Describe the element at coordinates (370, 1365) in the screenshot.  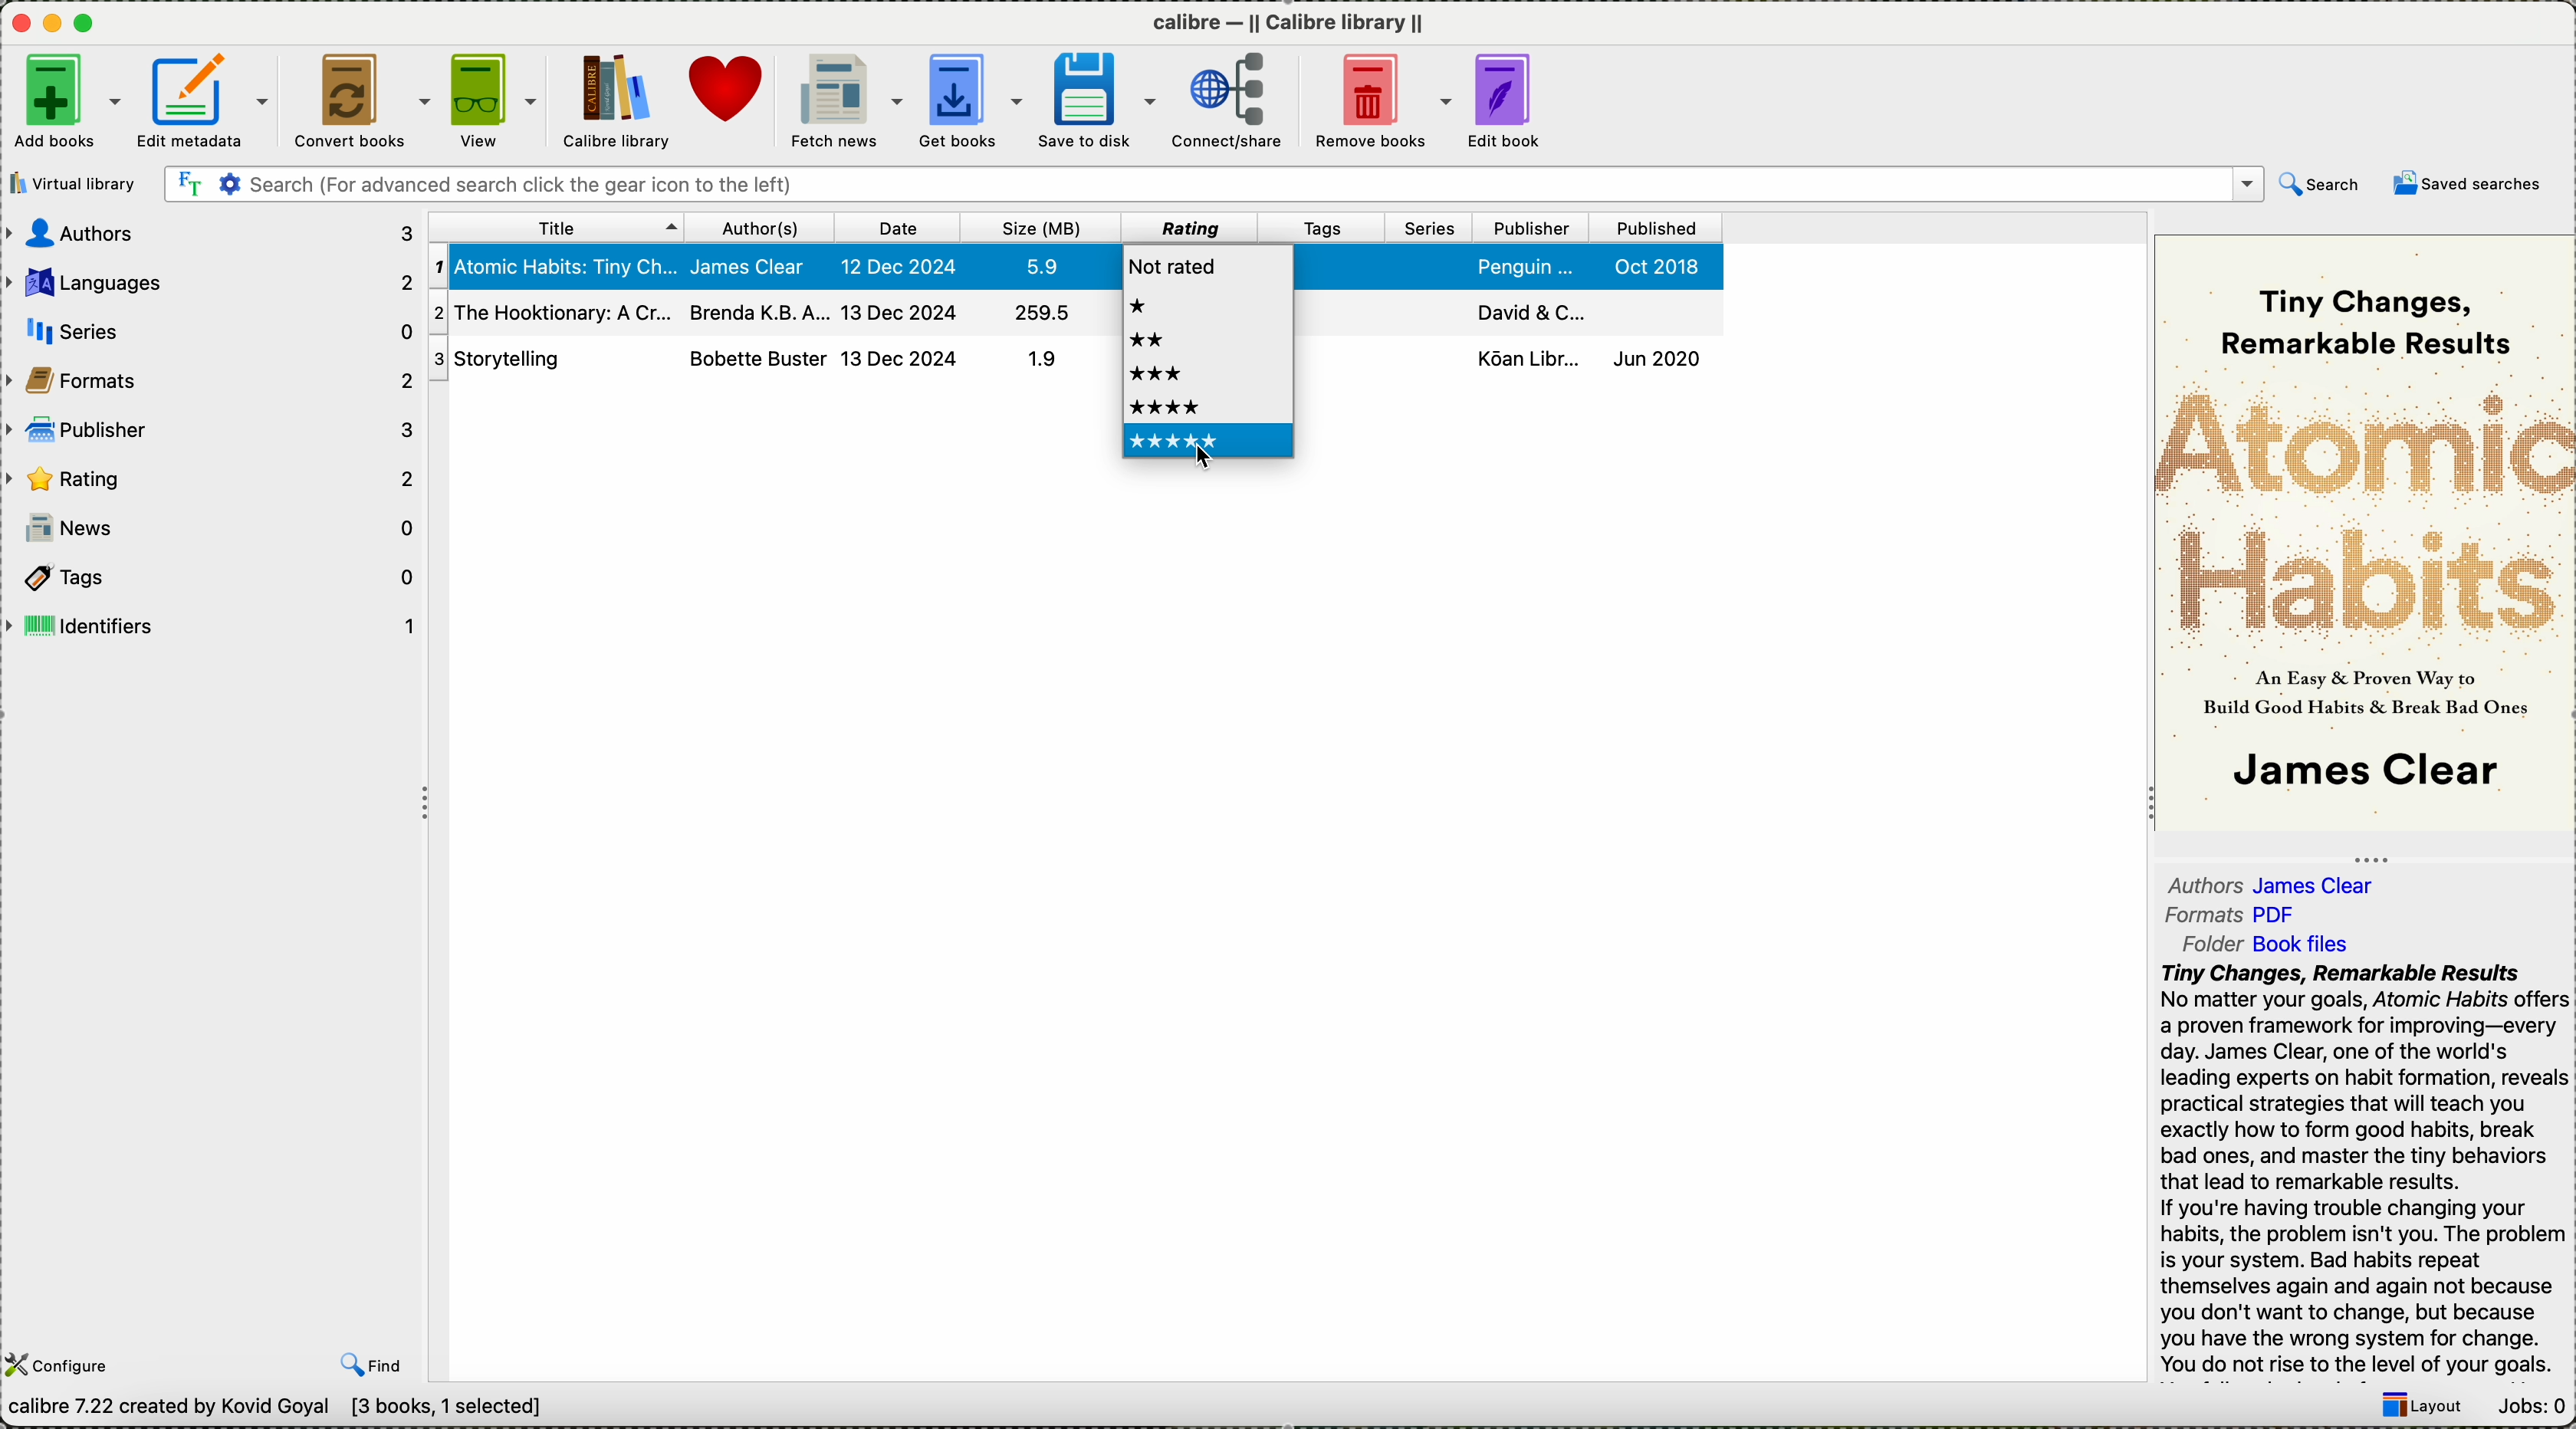
I see `find` at that location.